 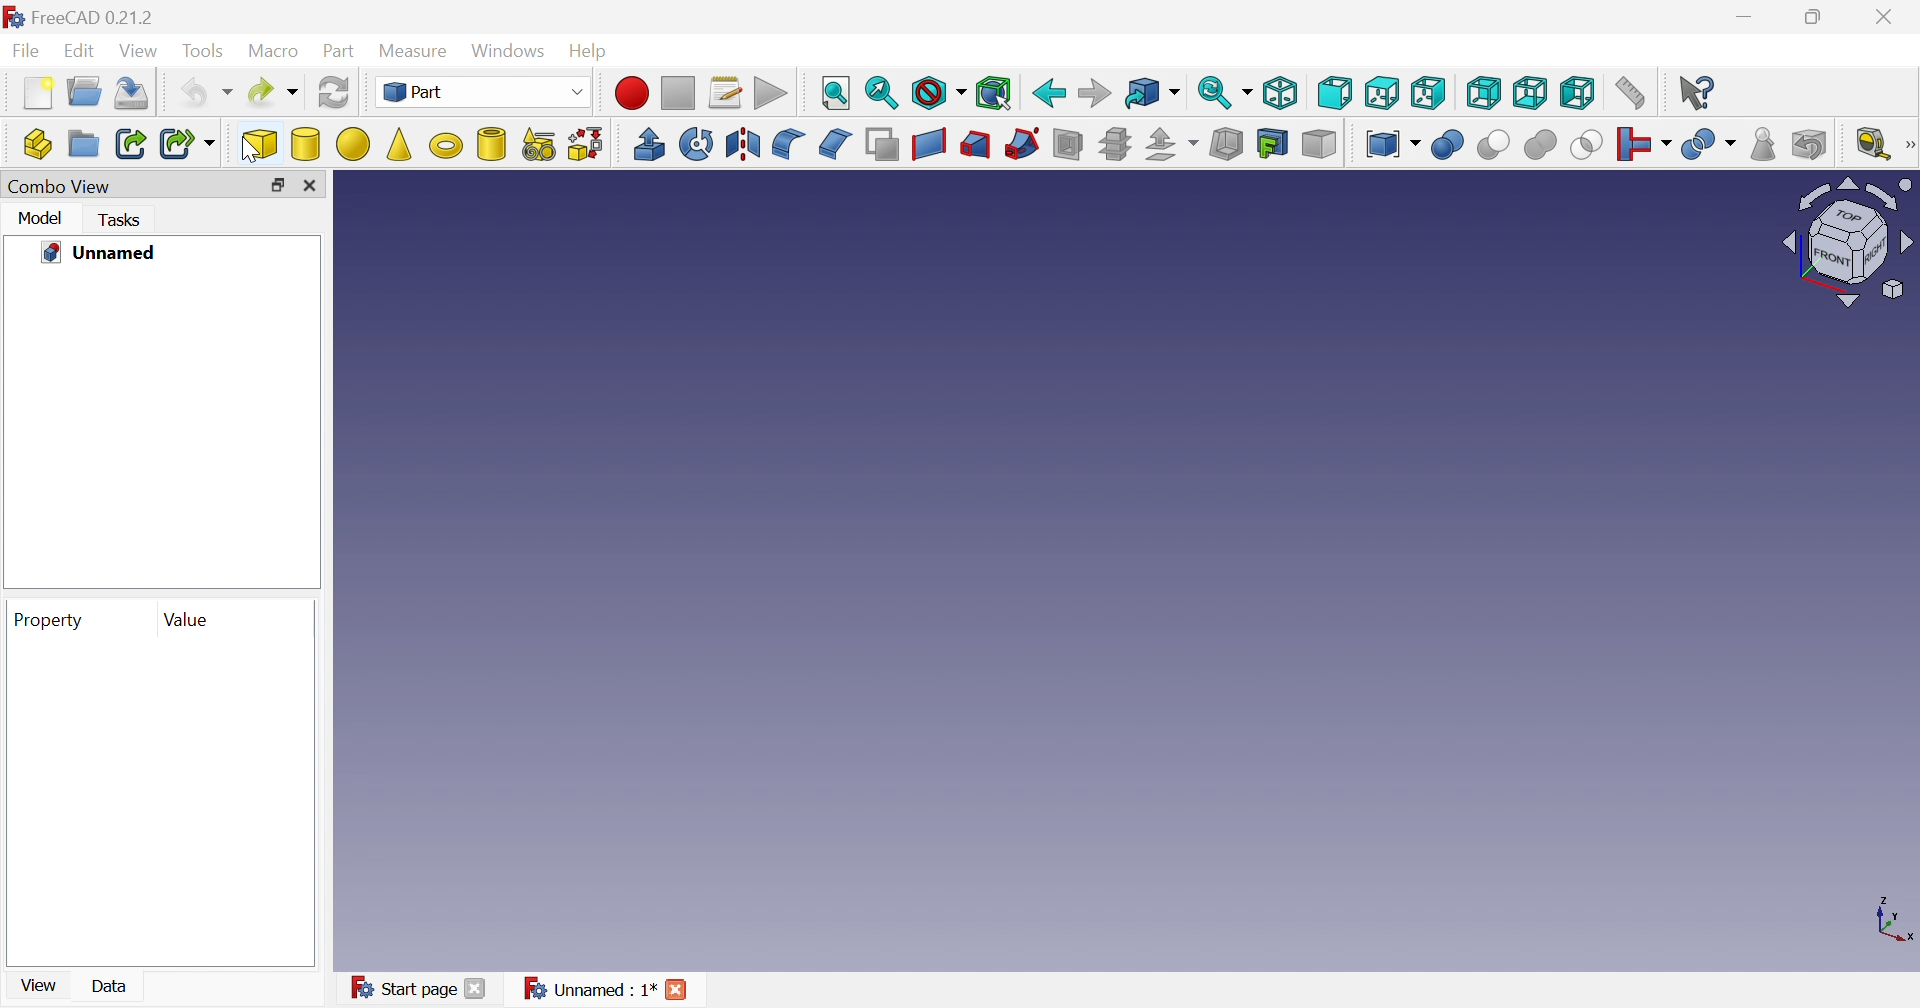 What do you see at coordinates (629, 94) in the screenshot?
I see `Macro recording` at bounding box center [629, 94].